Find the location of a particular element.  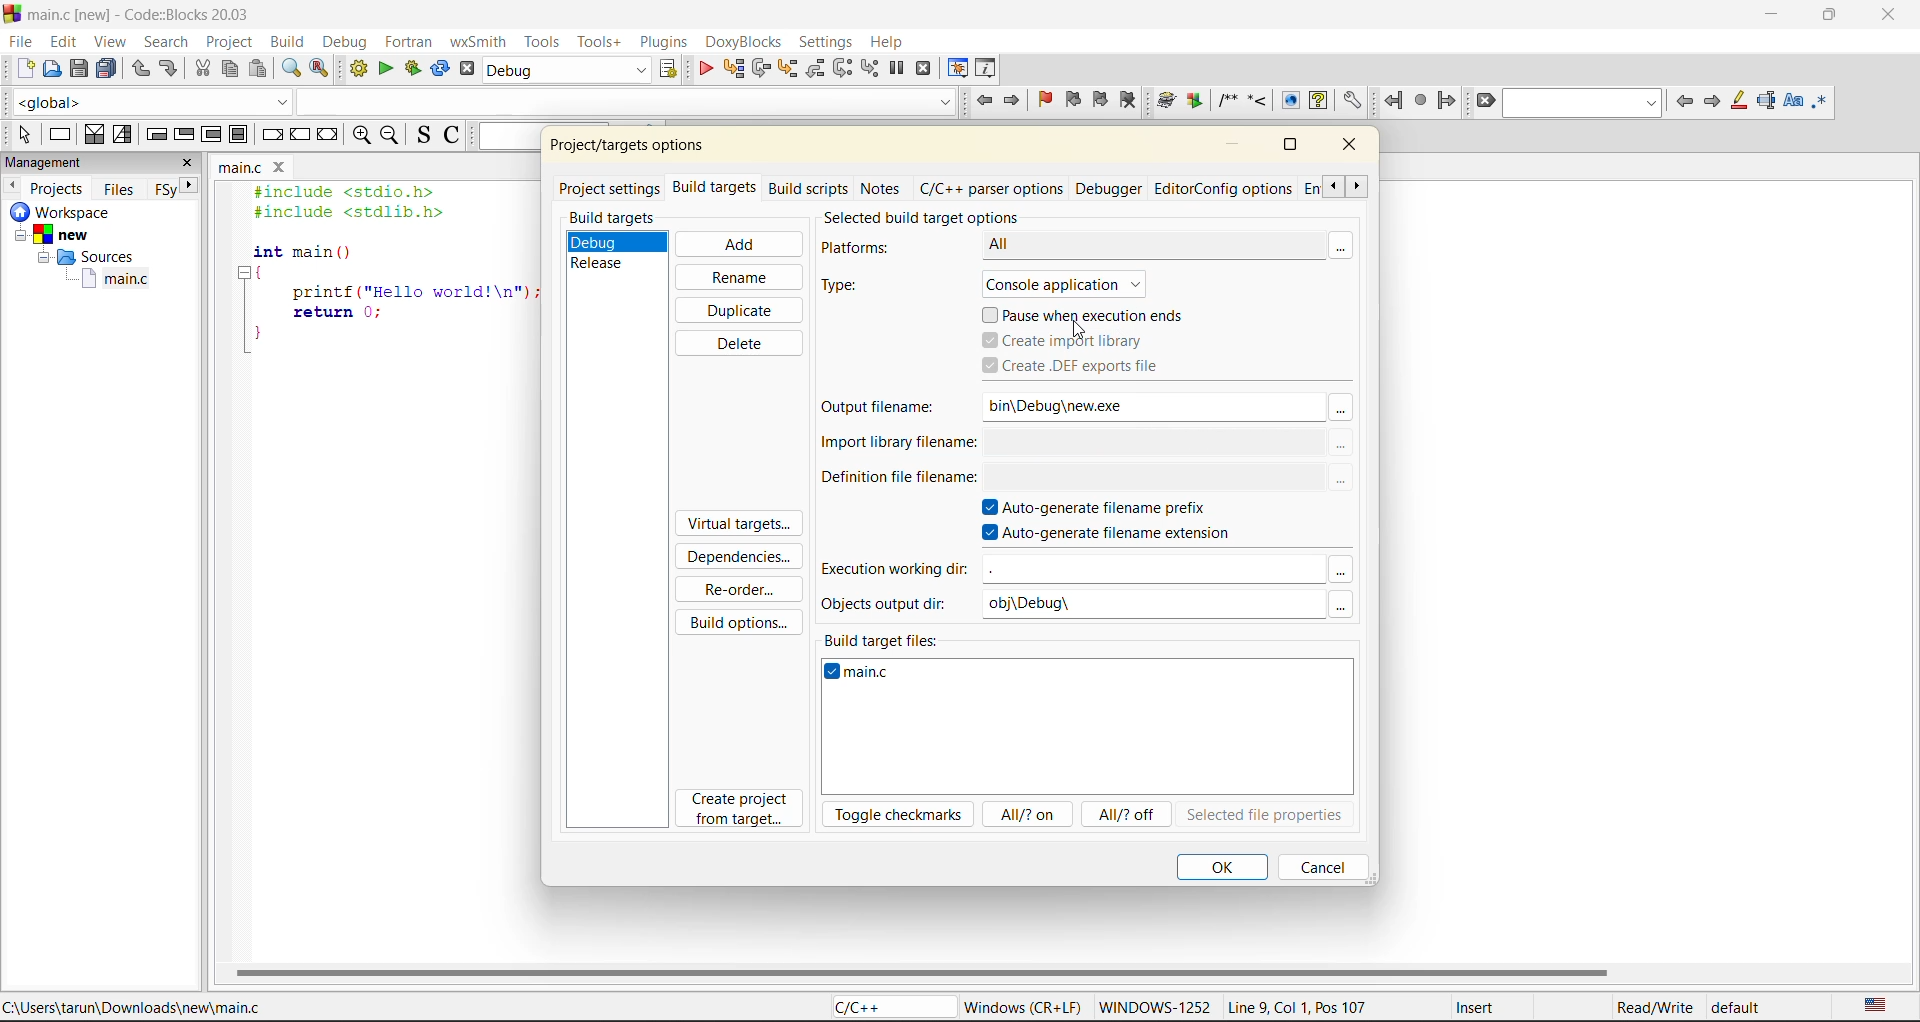

reorder is located at coordinates (739, 590).